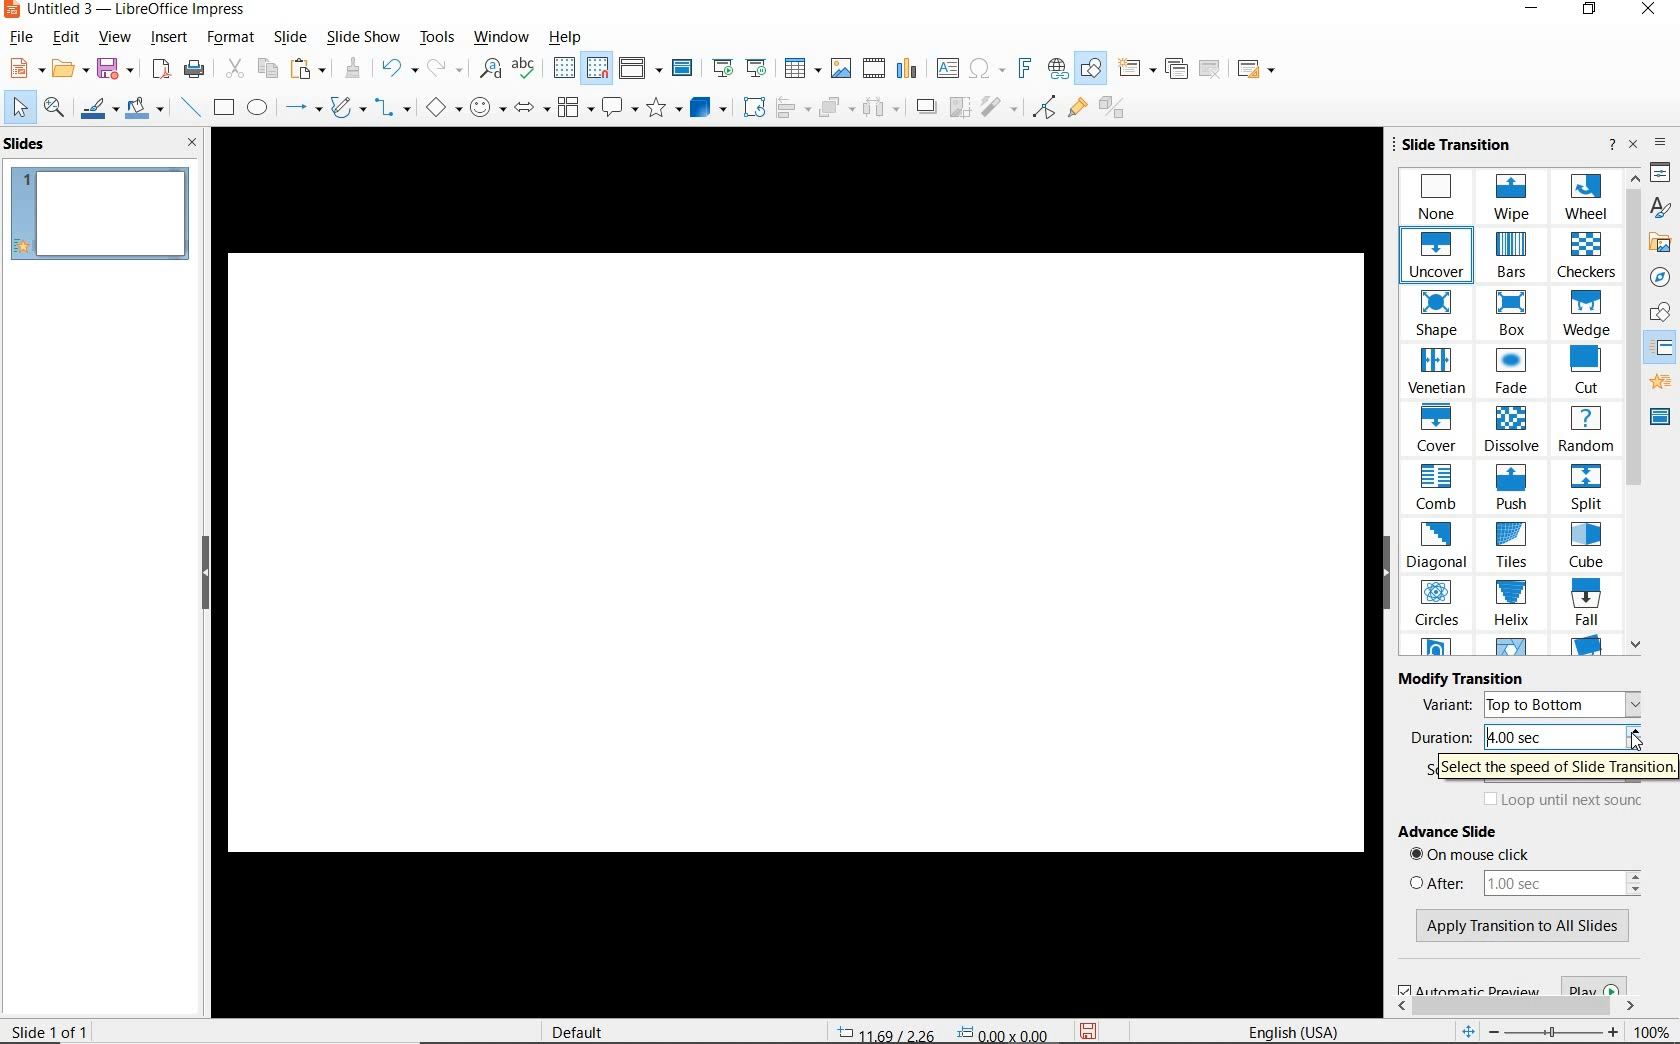 The width and height of the screenshot is (1680, 1044). Describe the element at coordinates (168, 38) in the screenshot. I see `INSERT` at that location.